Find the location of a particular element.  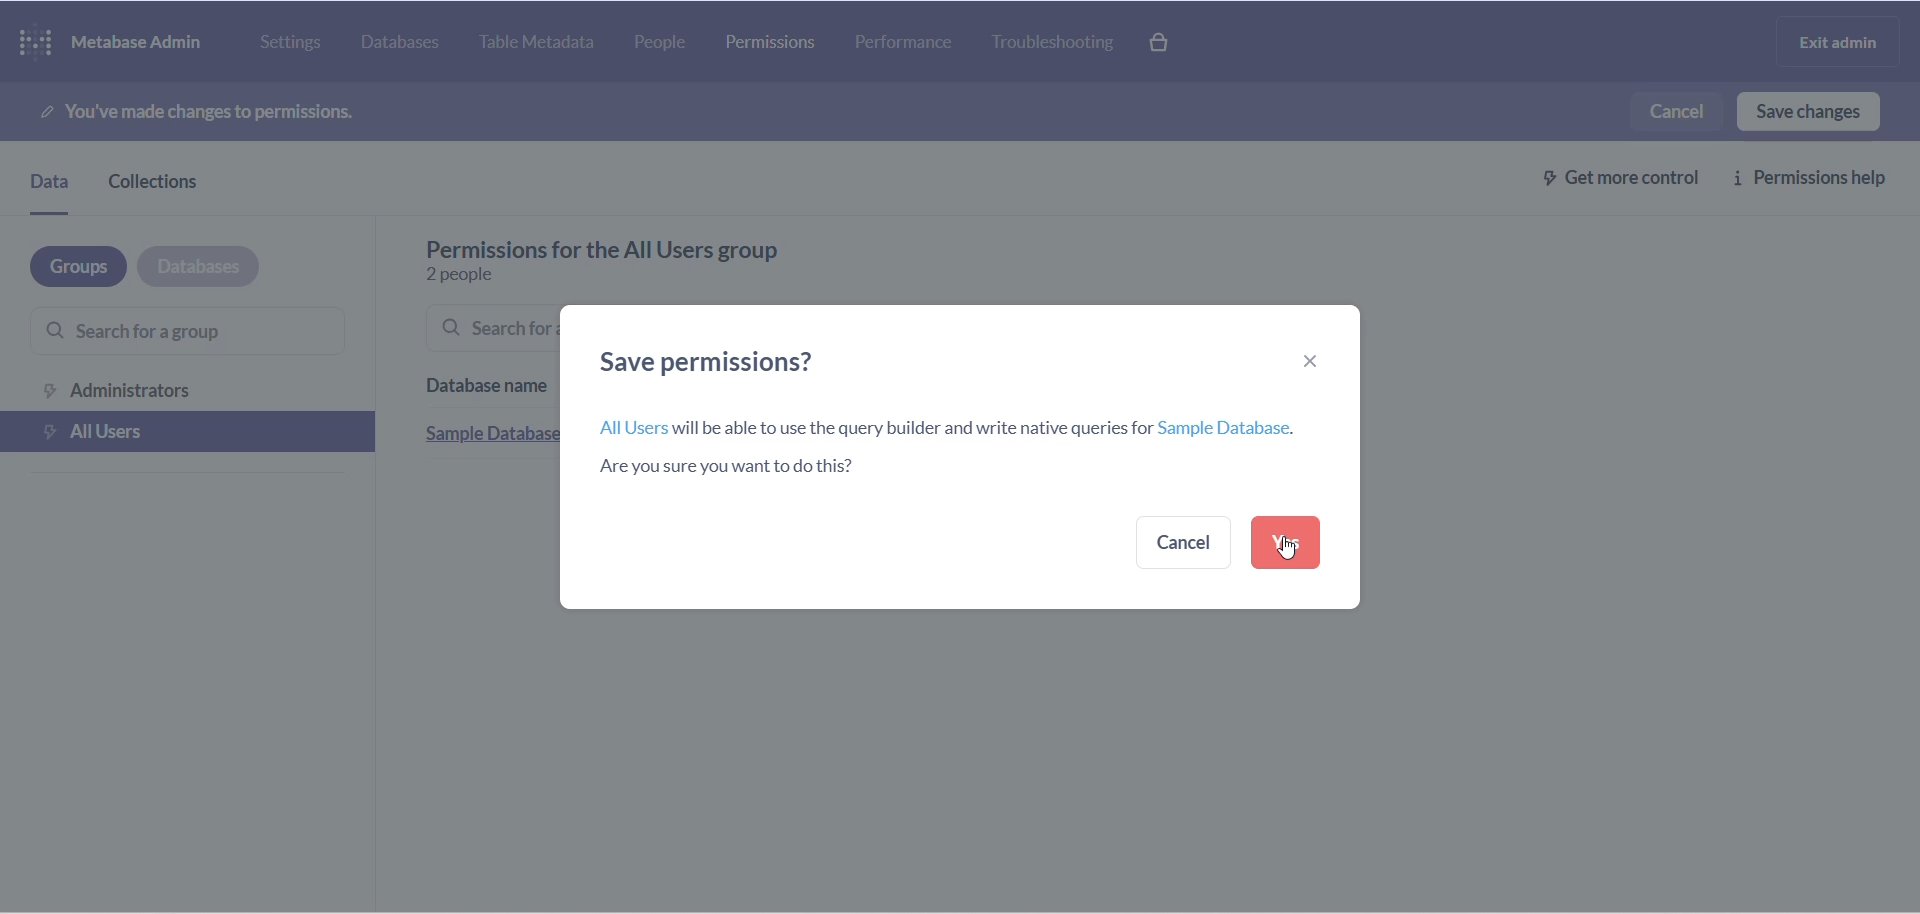

settings is located at coordinates (293, 42).